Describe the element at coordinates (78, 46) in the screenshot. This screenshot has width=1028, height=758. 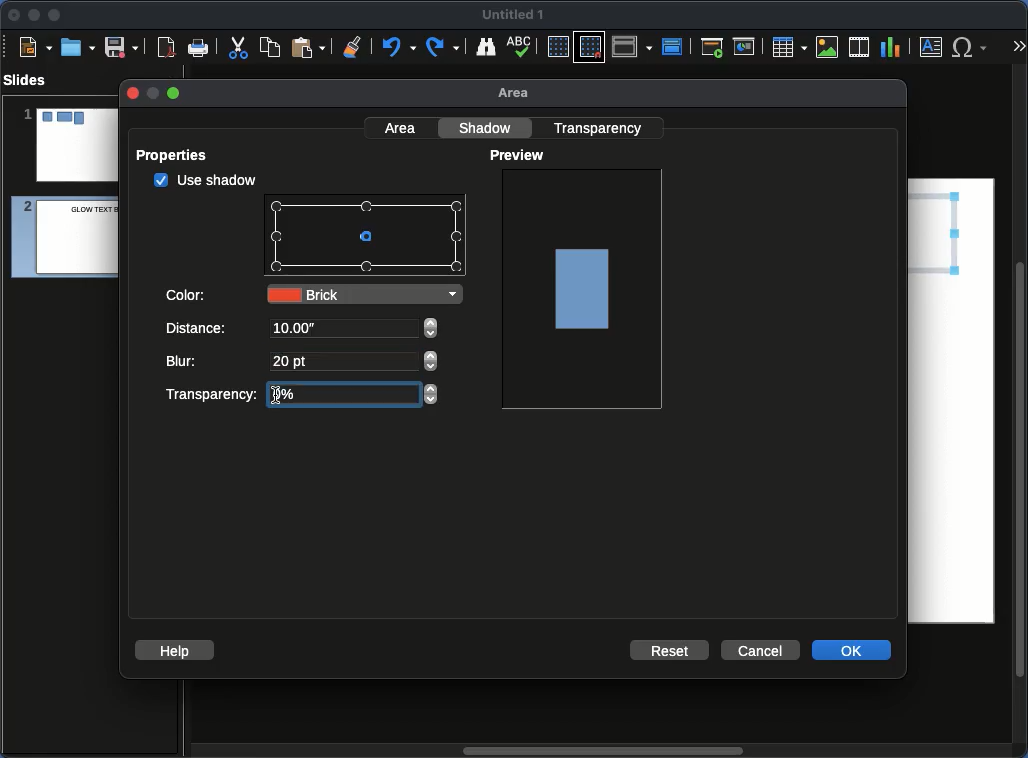
I see `Ope` at that location.